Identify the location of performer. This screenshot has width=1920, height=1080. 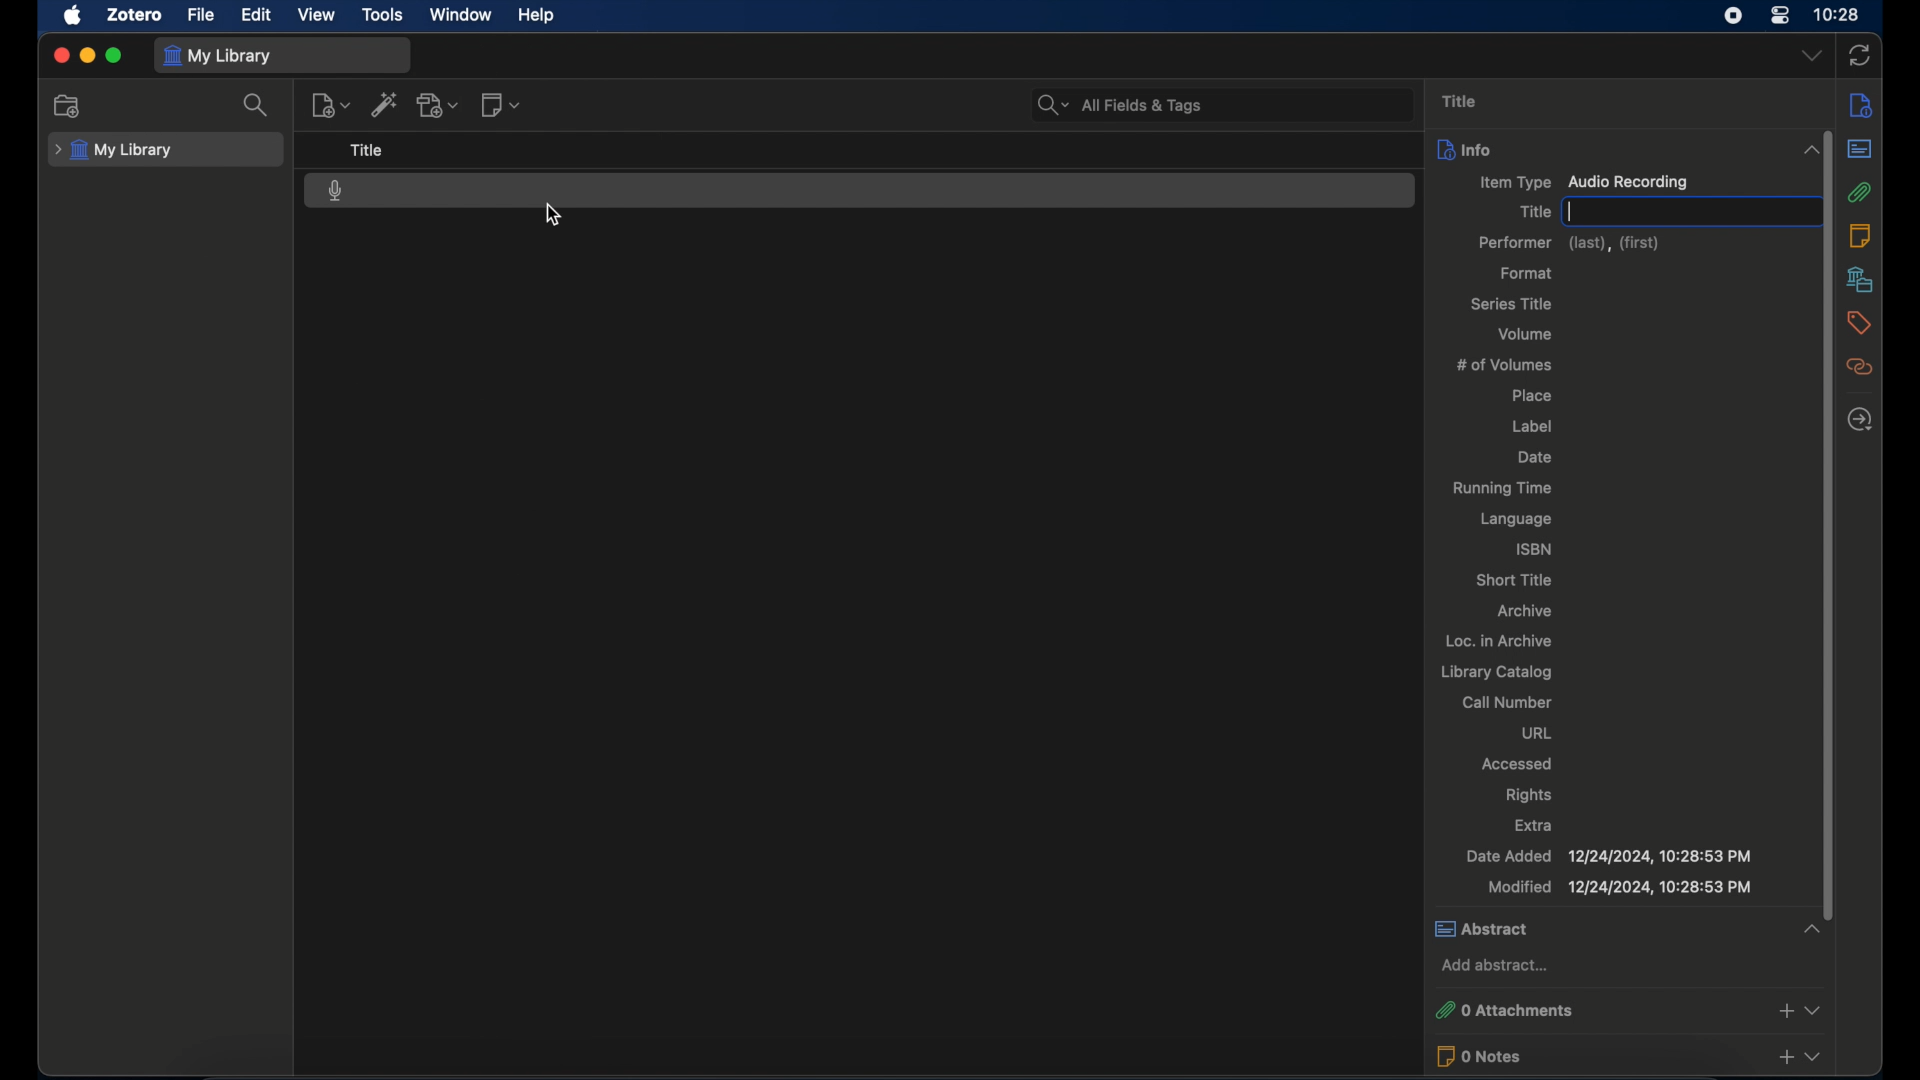
(1570, 243).